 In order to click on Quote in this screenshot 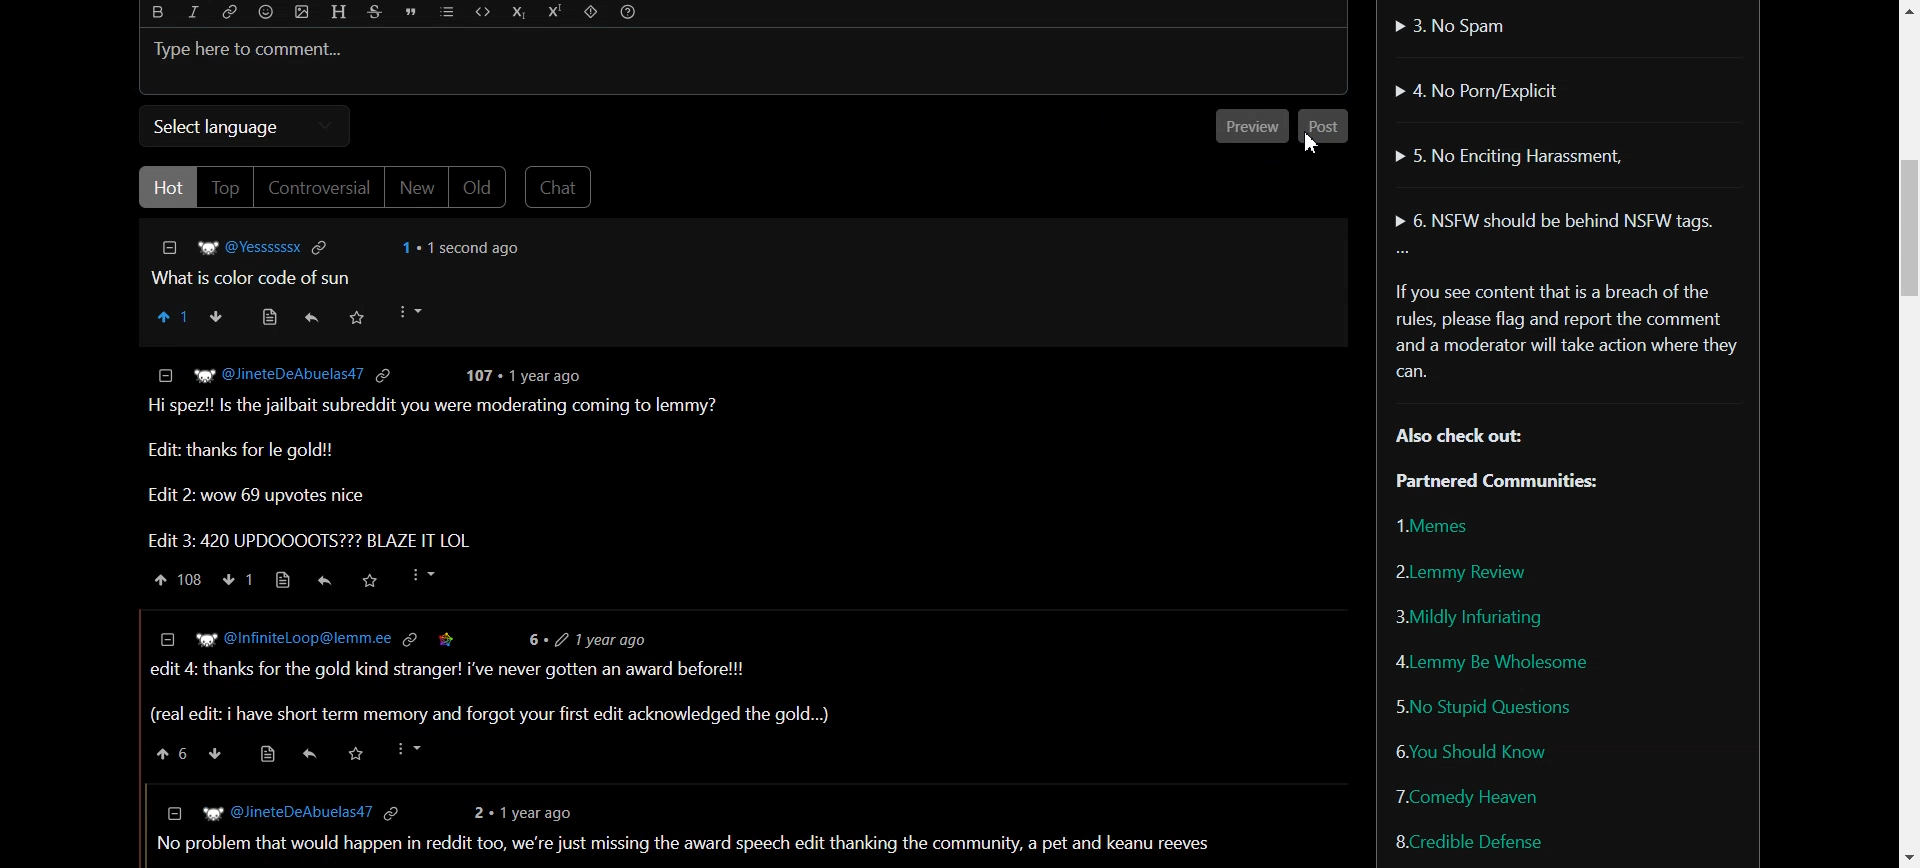, I will do `click(411, 12)`.